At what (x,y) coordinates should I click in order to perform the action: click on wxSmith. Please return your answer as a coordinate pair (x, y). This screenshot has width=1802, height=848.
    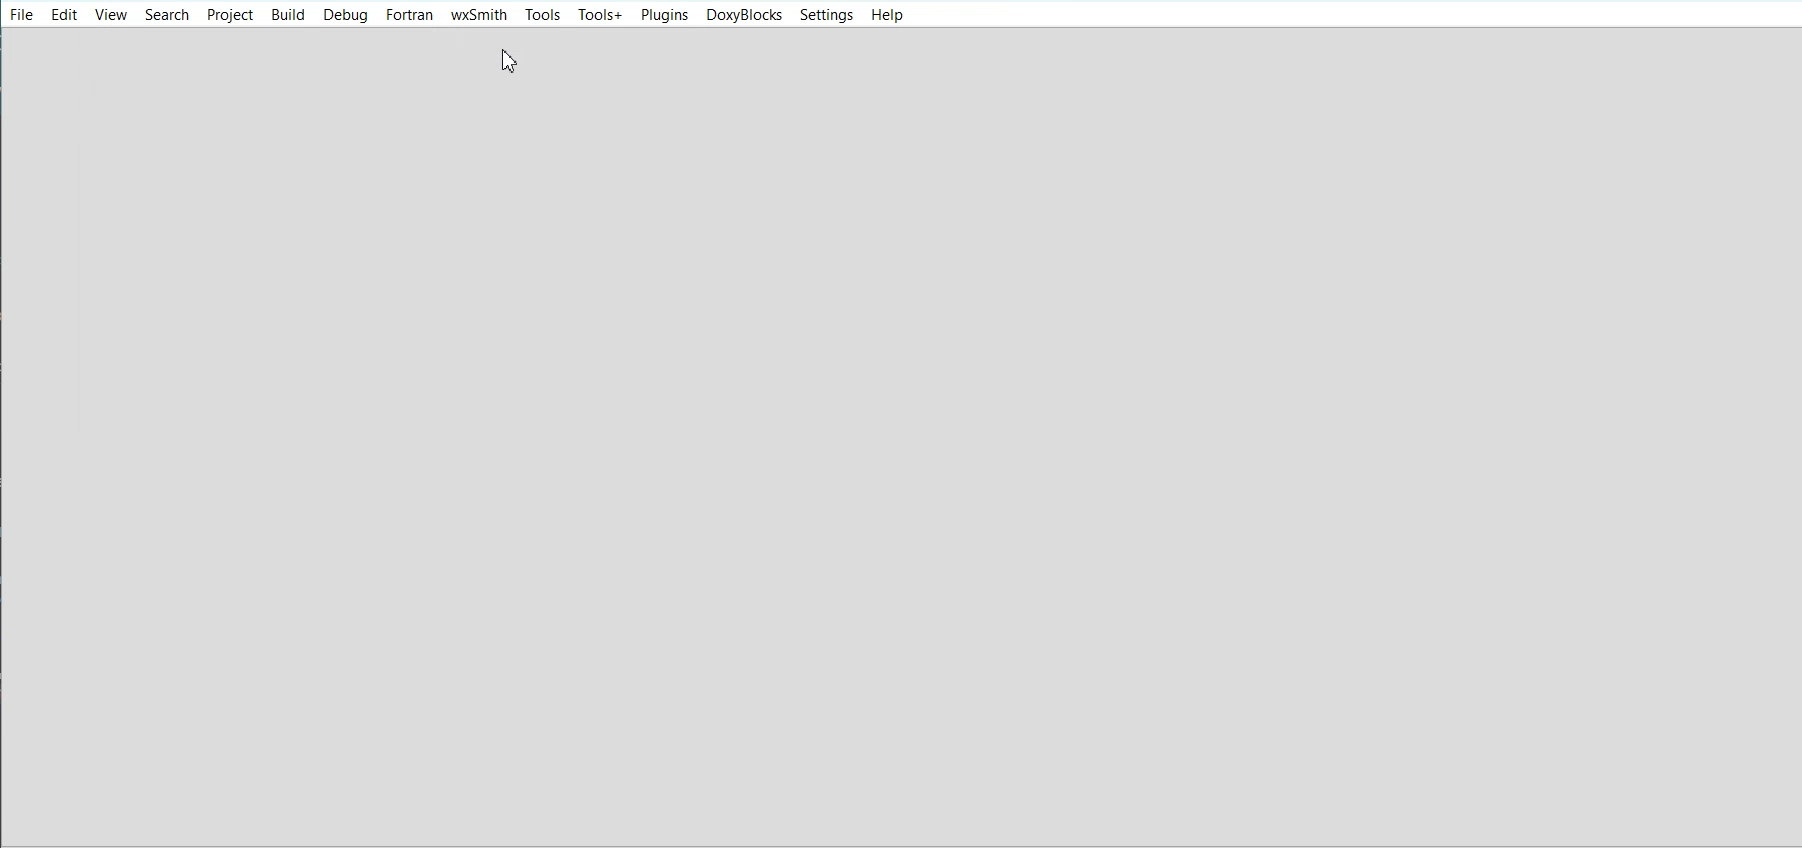
    Looking at the image, I should click on (479, 15).